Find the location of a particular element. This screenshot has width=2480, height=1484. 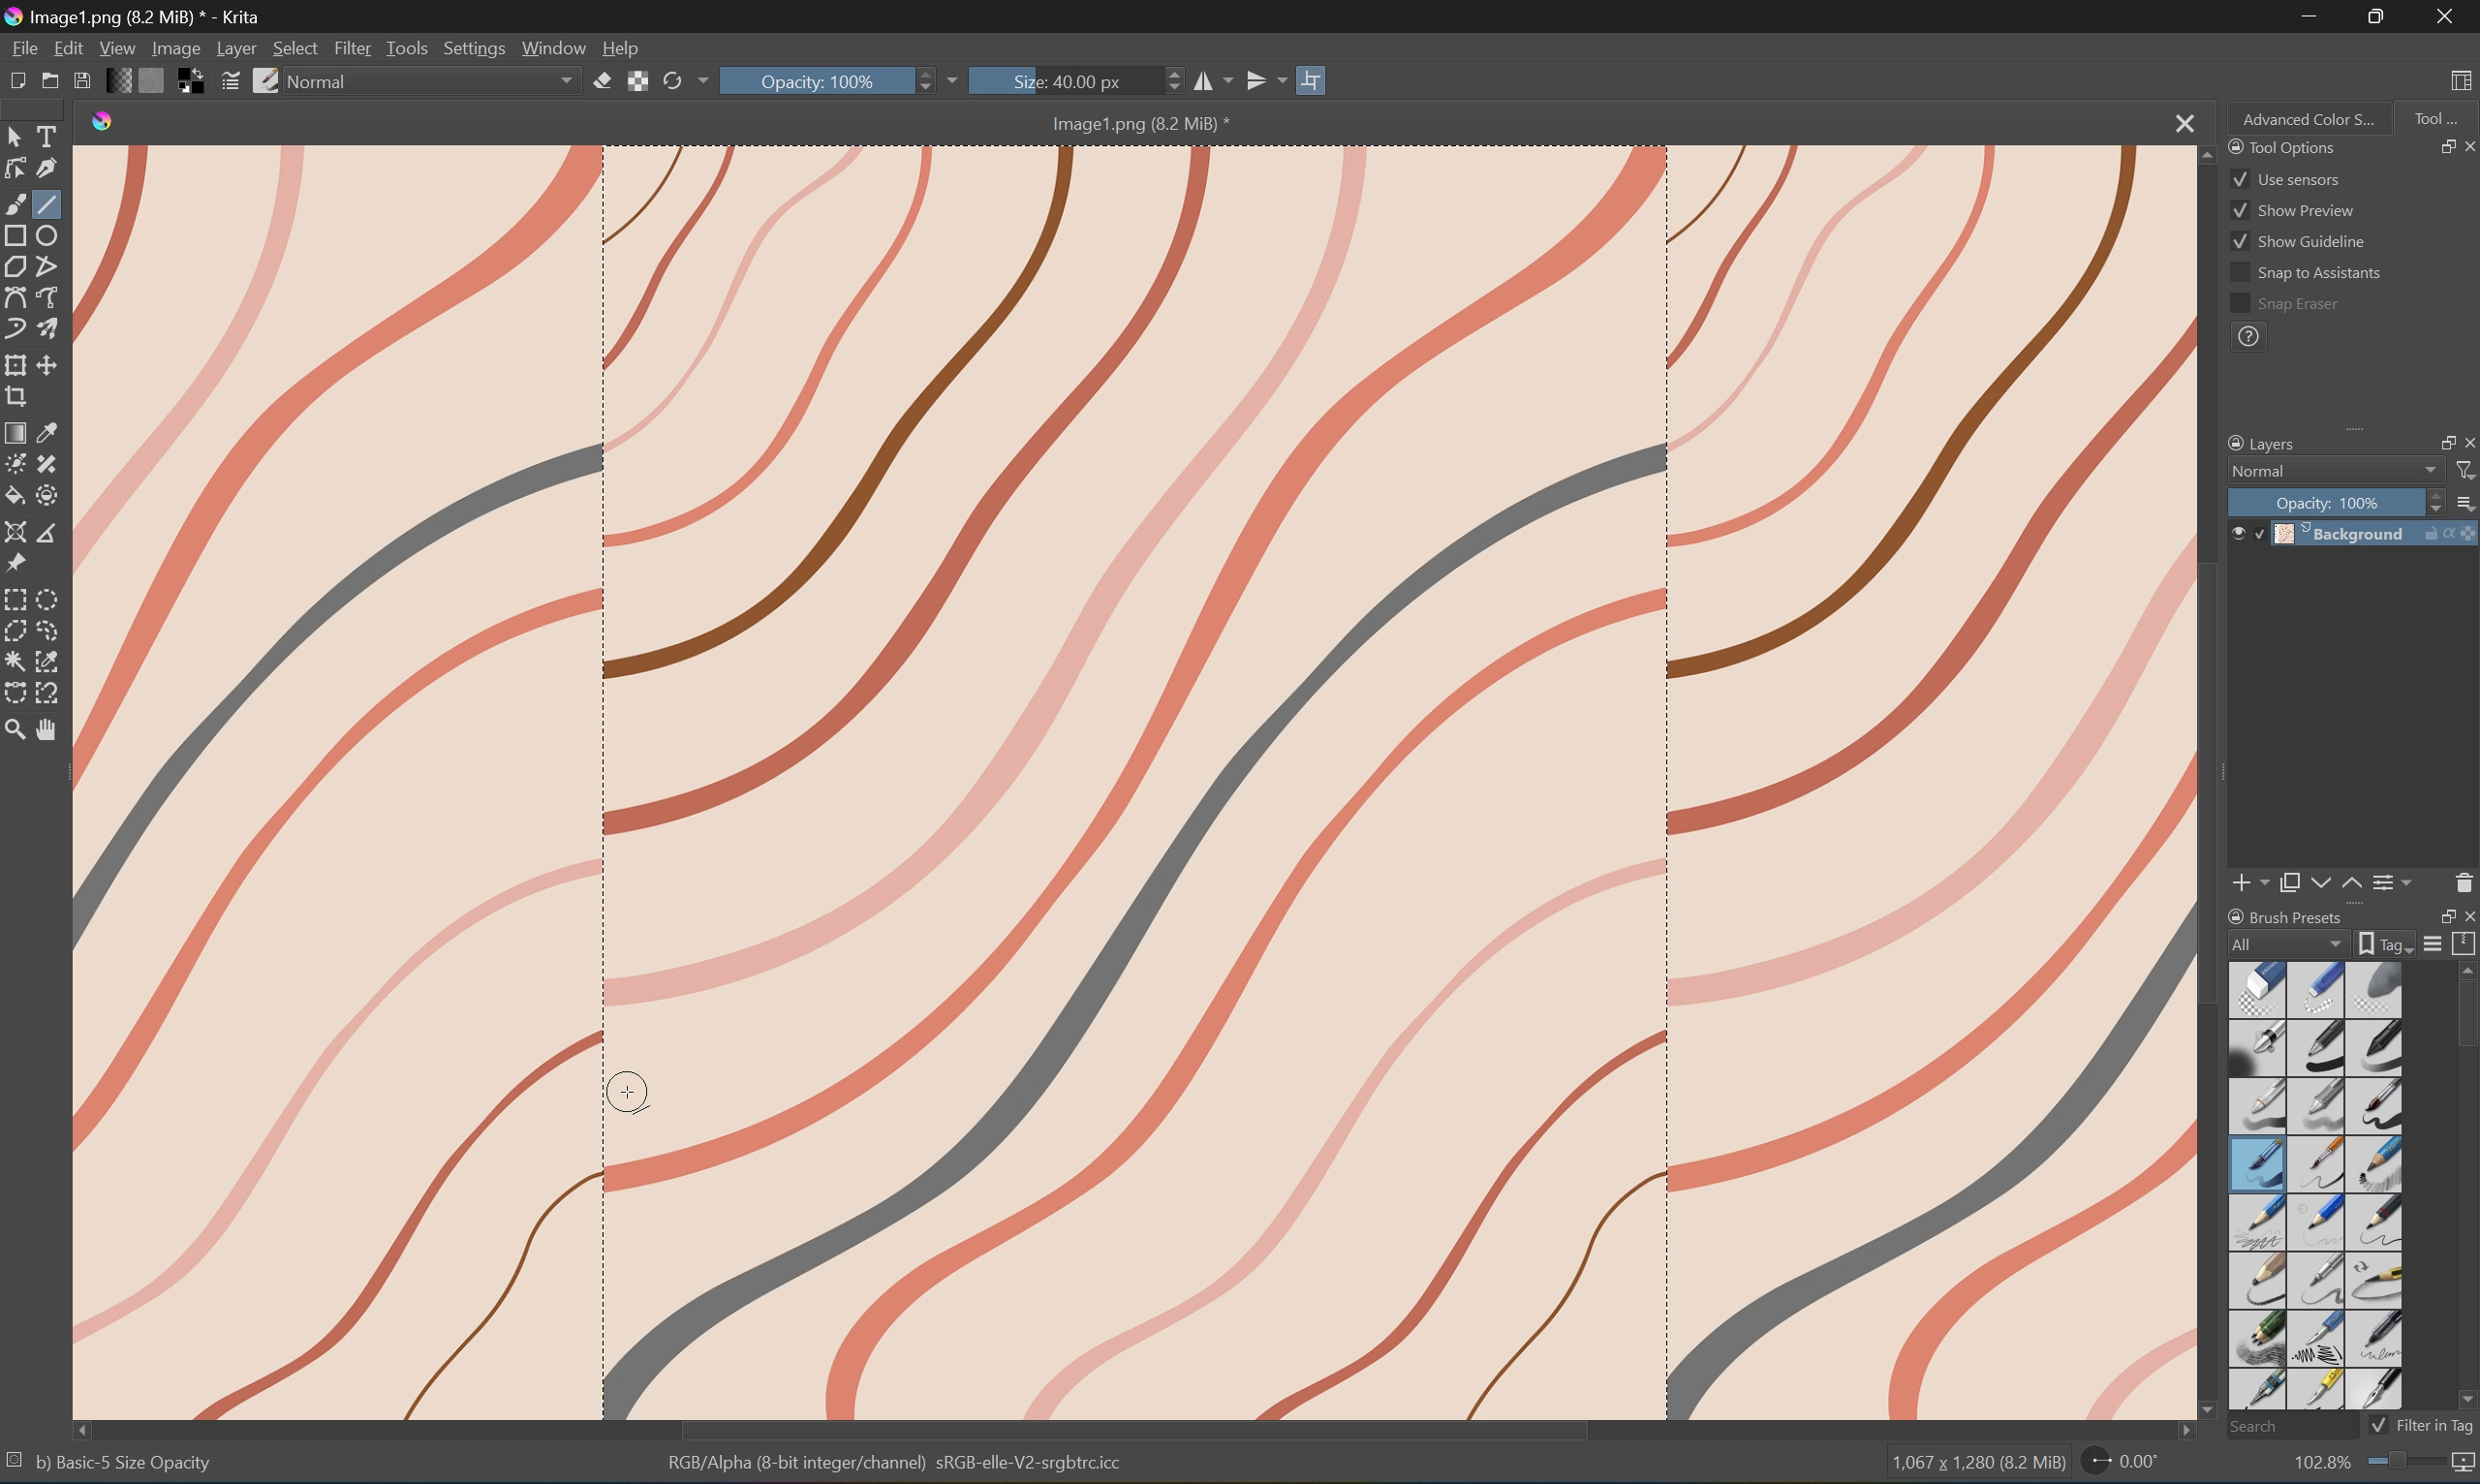

0.00° is located at coordinates (2119, 1465).